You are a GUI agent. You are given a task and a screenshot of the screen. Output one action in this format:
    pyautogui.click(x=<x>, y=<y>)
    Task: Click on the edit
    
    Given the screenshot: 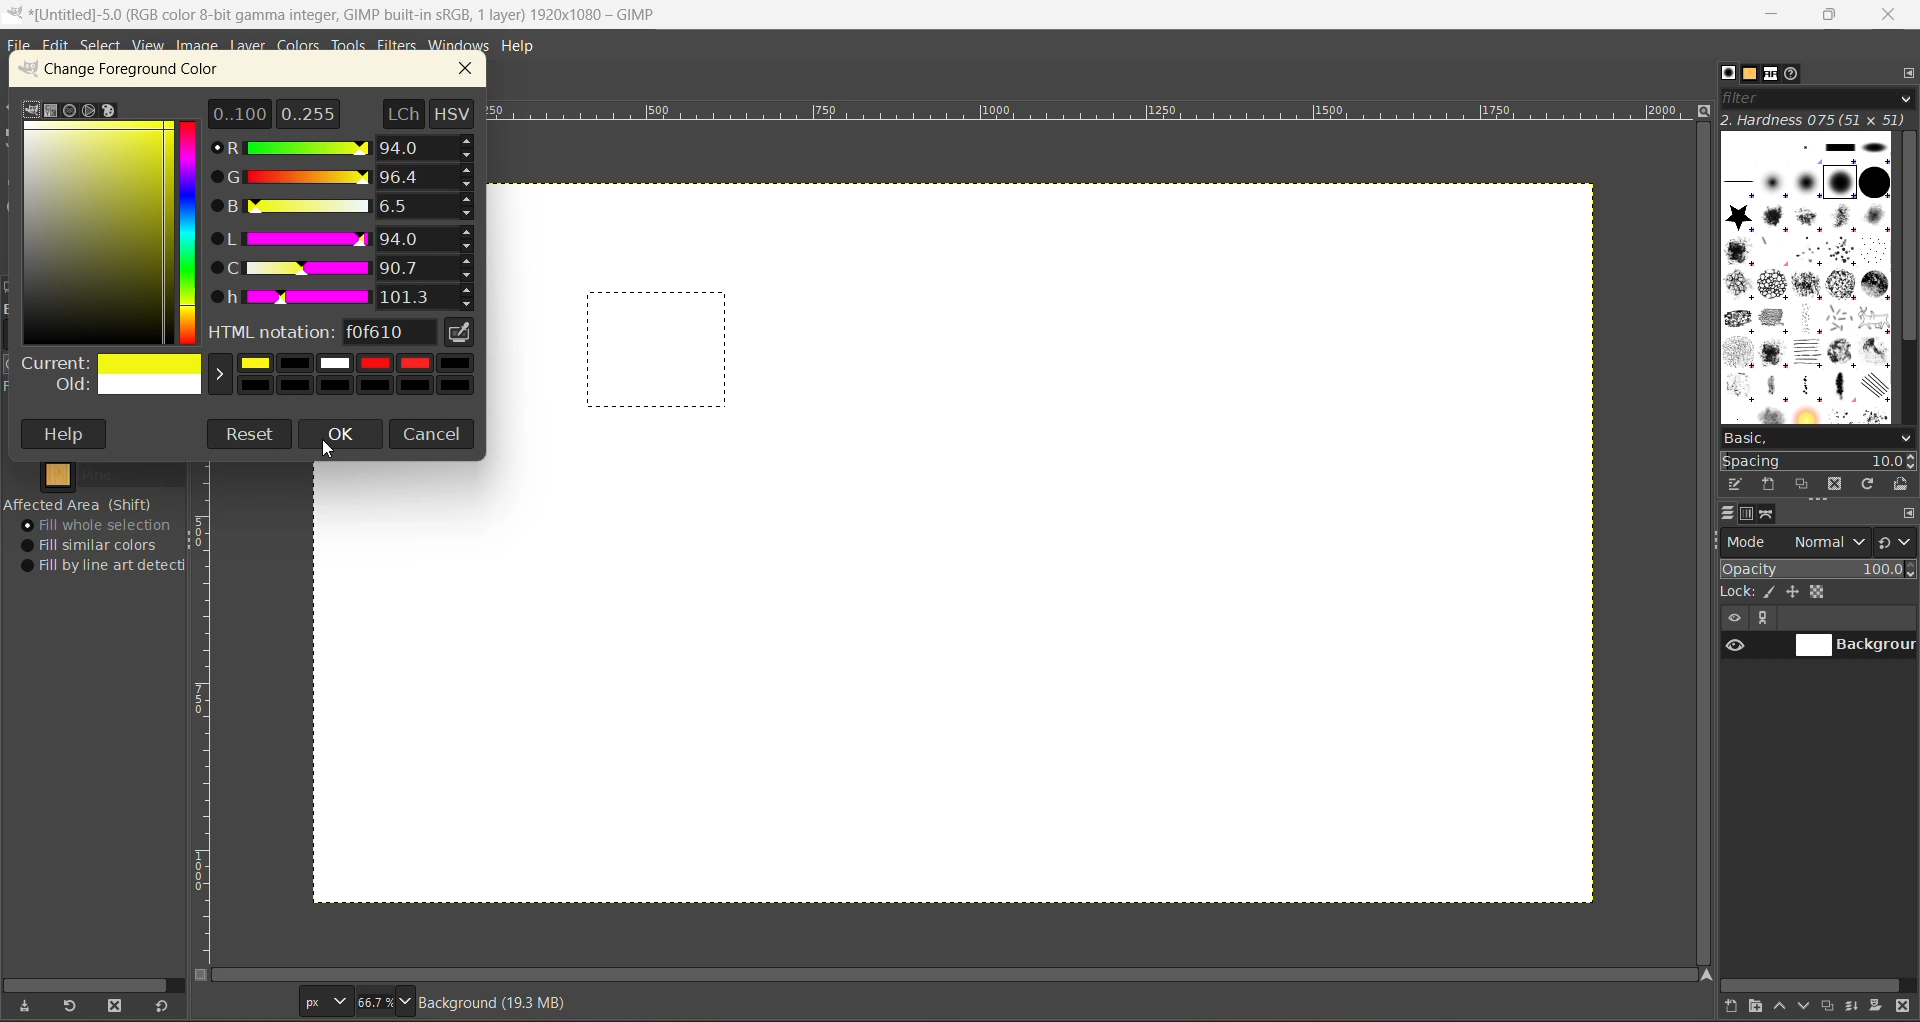 What is the action you would take?
    pyautogui.click(x=59, y=47)
    